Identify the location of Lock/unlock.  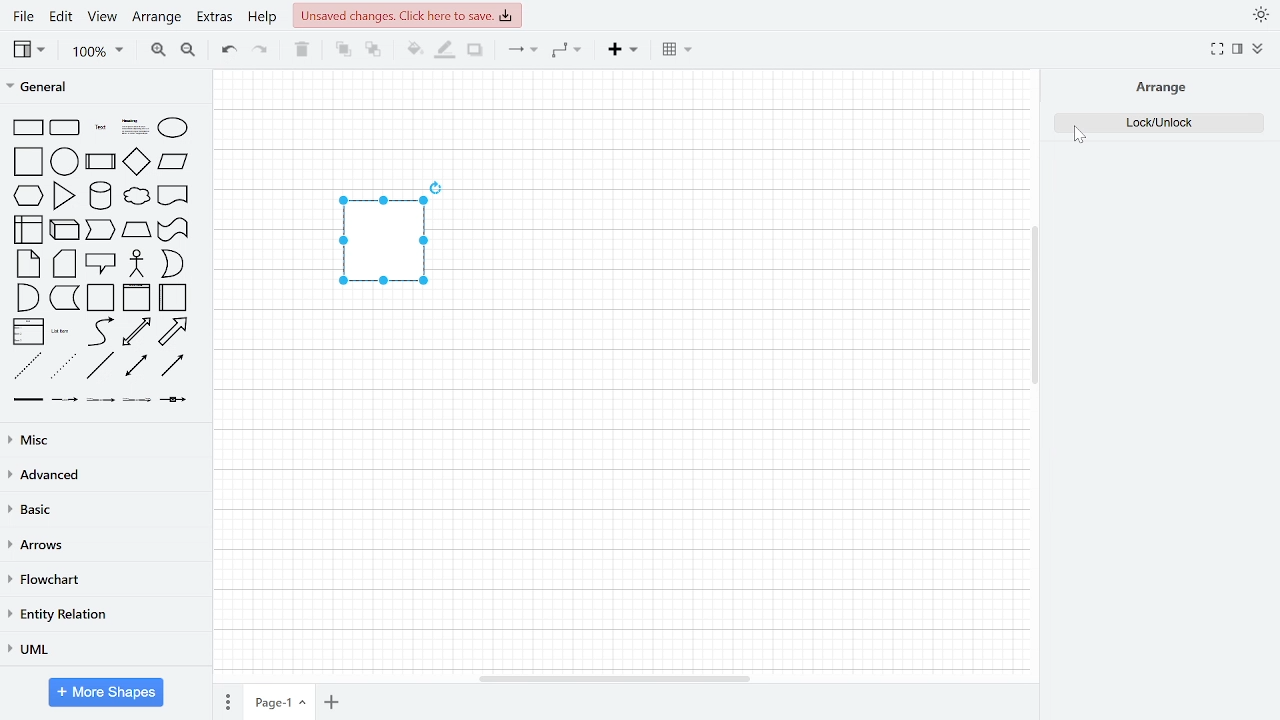
(1155, 122).